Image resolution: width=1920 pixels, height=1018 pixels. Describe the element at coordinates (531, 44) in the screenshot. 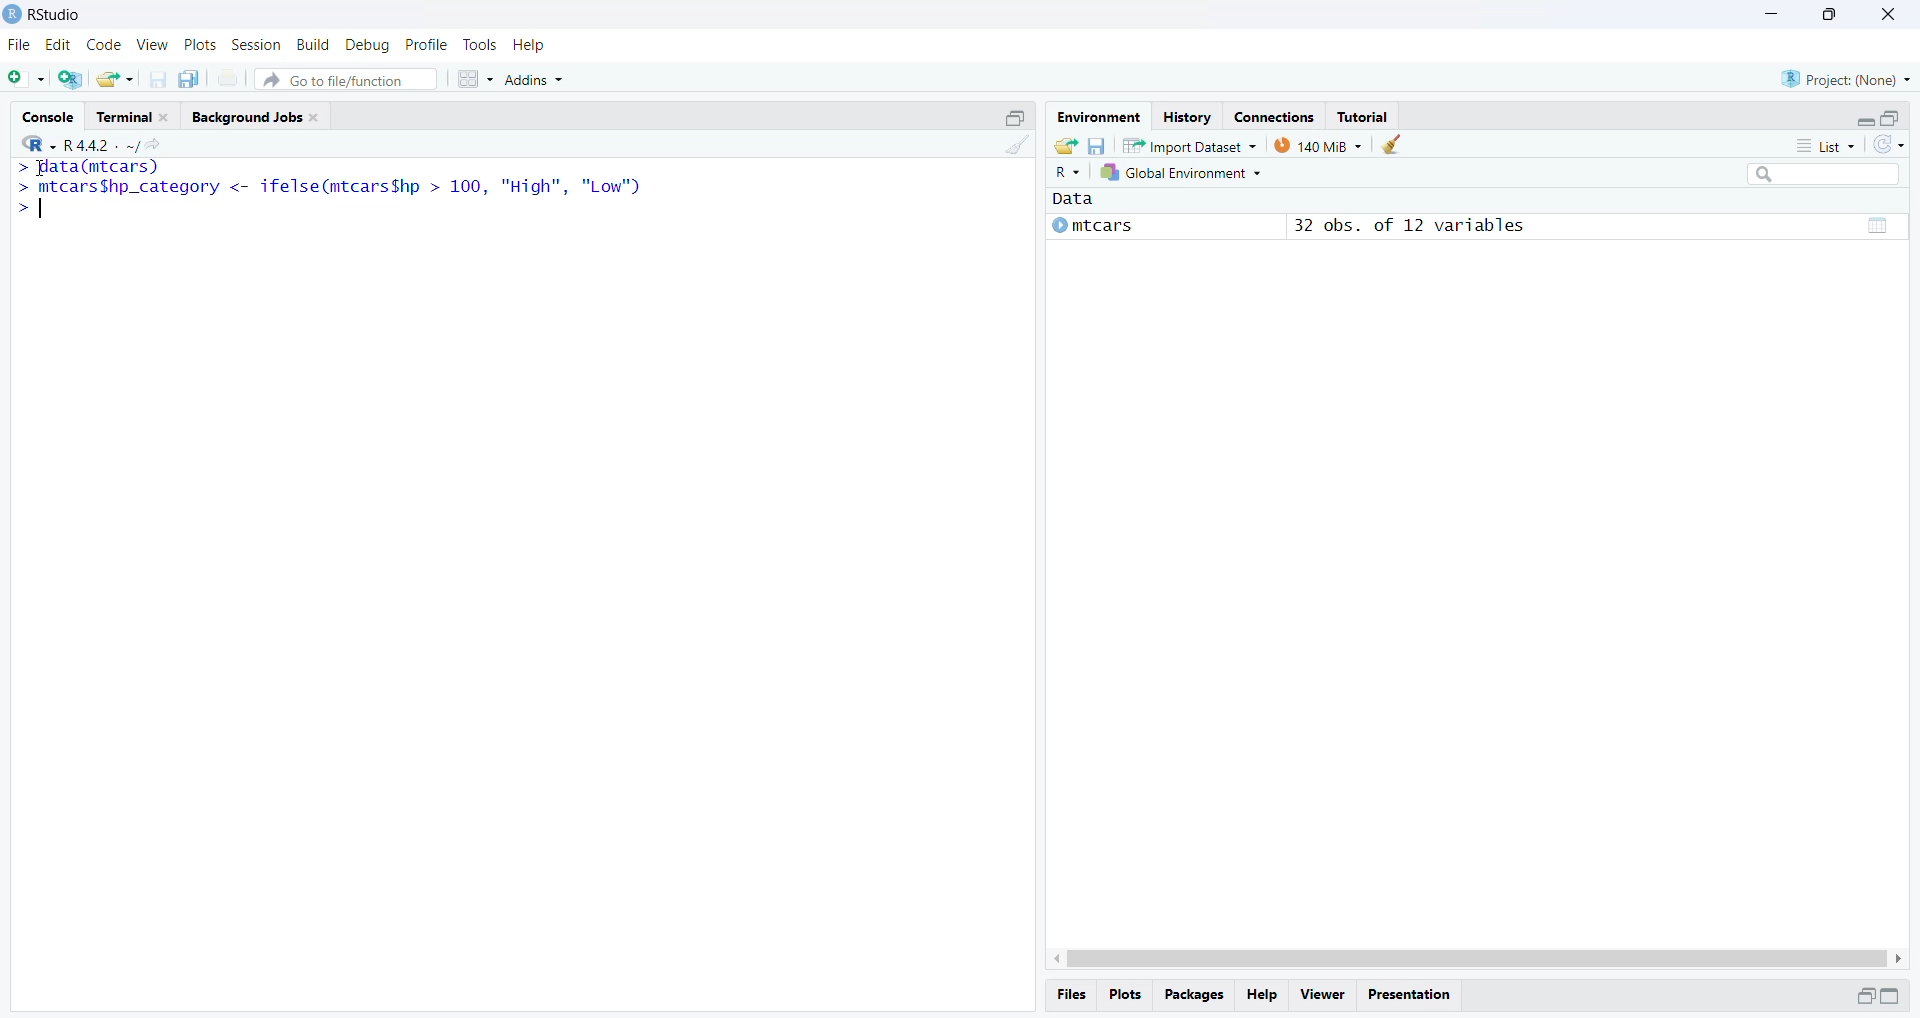

I see `Help` at that location.